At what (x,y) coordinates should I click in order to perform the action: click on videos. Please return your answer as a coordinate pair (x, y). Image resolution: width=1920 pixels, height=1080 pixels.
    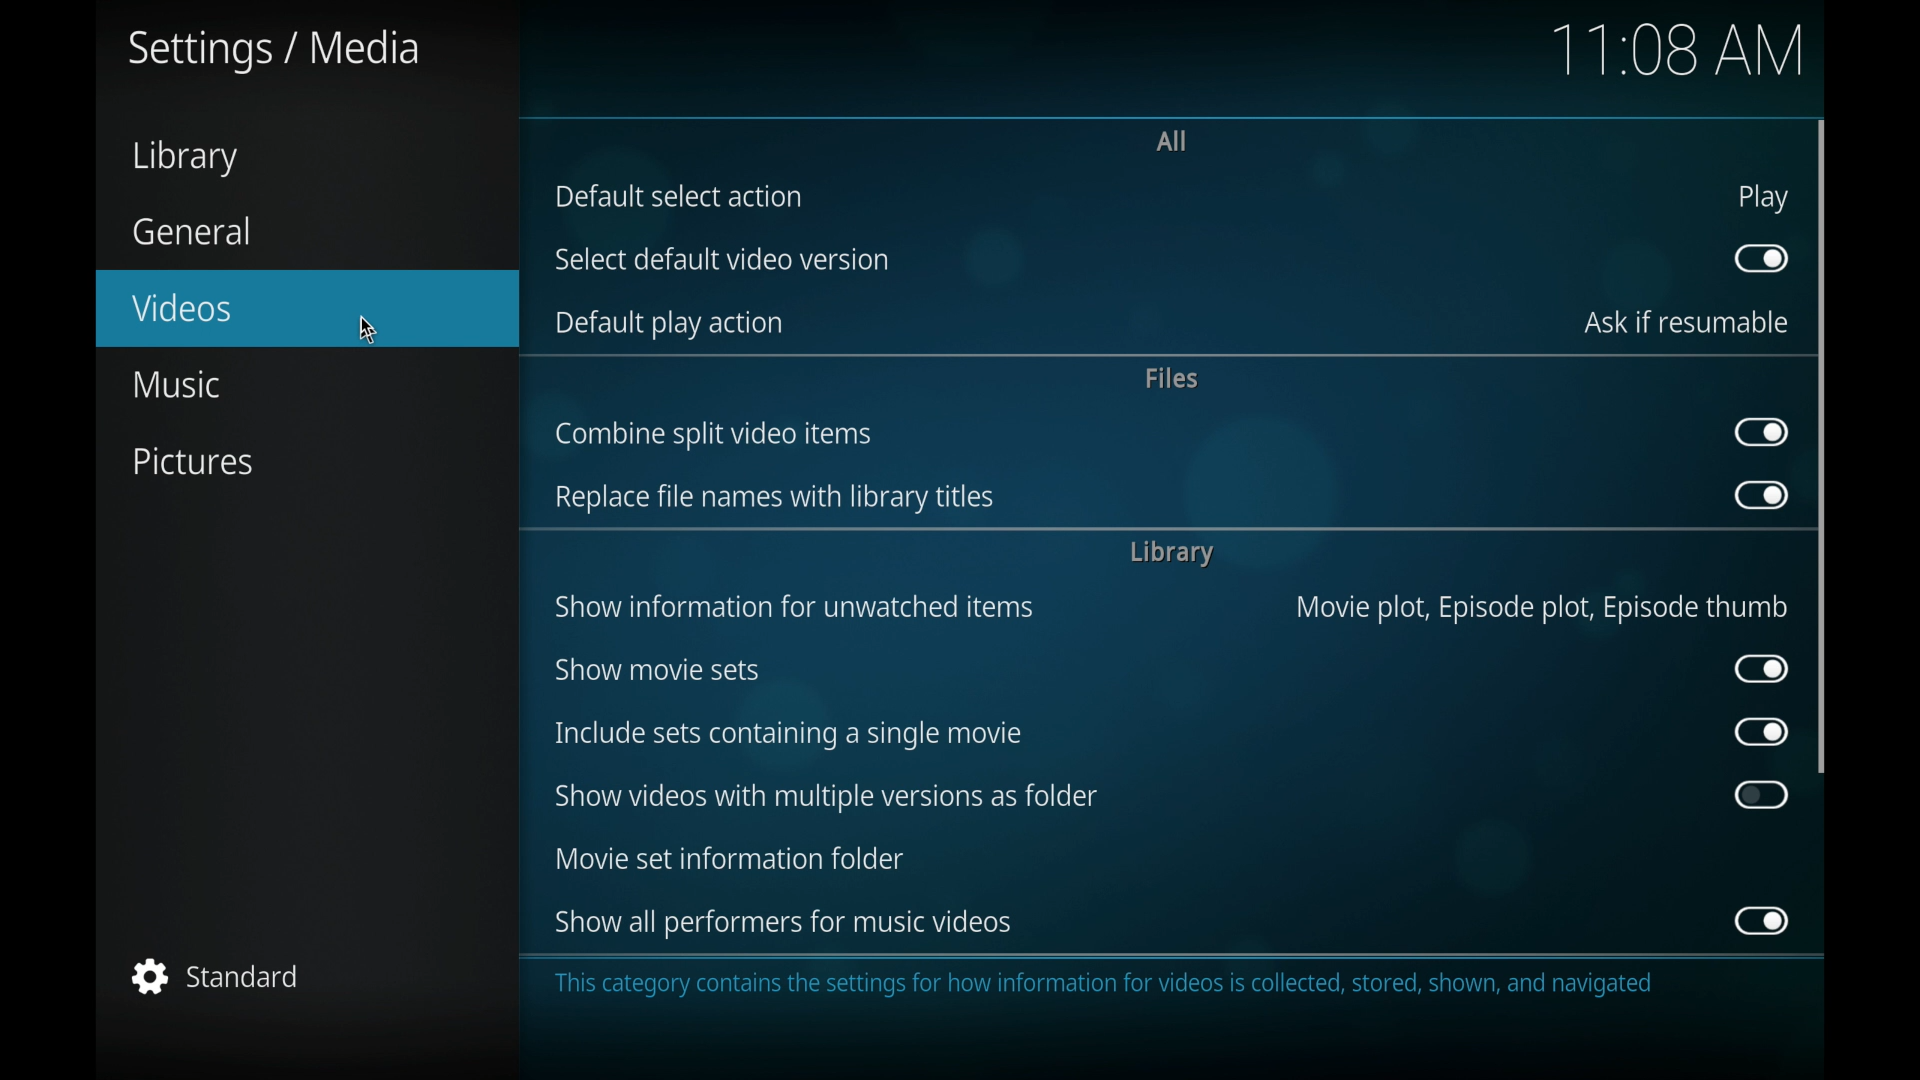
    Looking at the image, I should click on (308, 308).